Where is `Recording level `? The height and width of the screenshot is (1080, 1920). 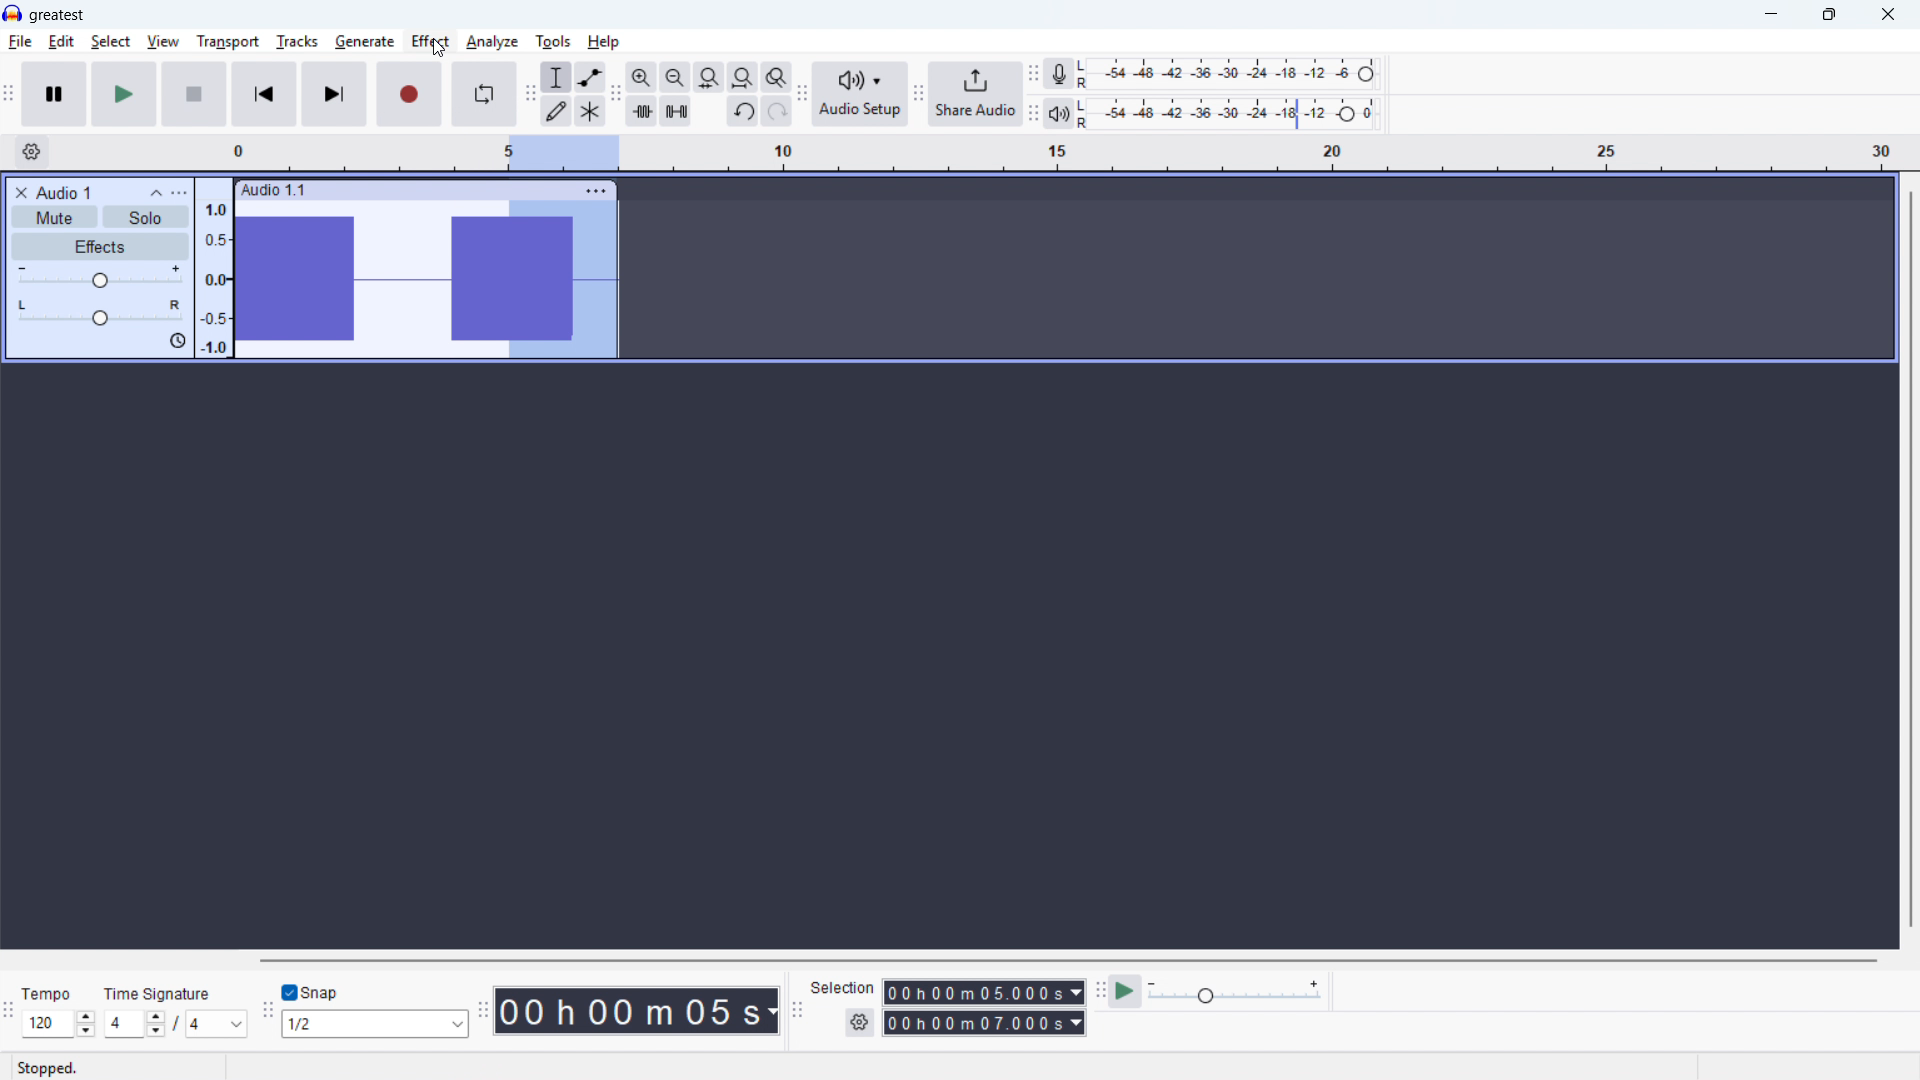
Recording level  is located at coordinates (1233, 74).